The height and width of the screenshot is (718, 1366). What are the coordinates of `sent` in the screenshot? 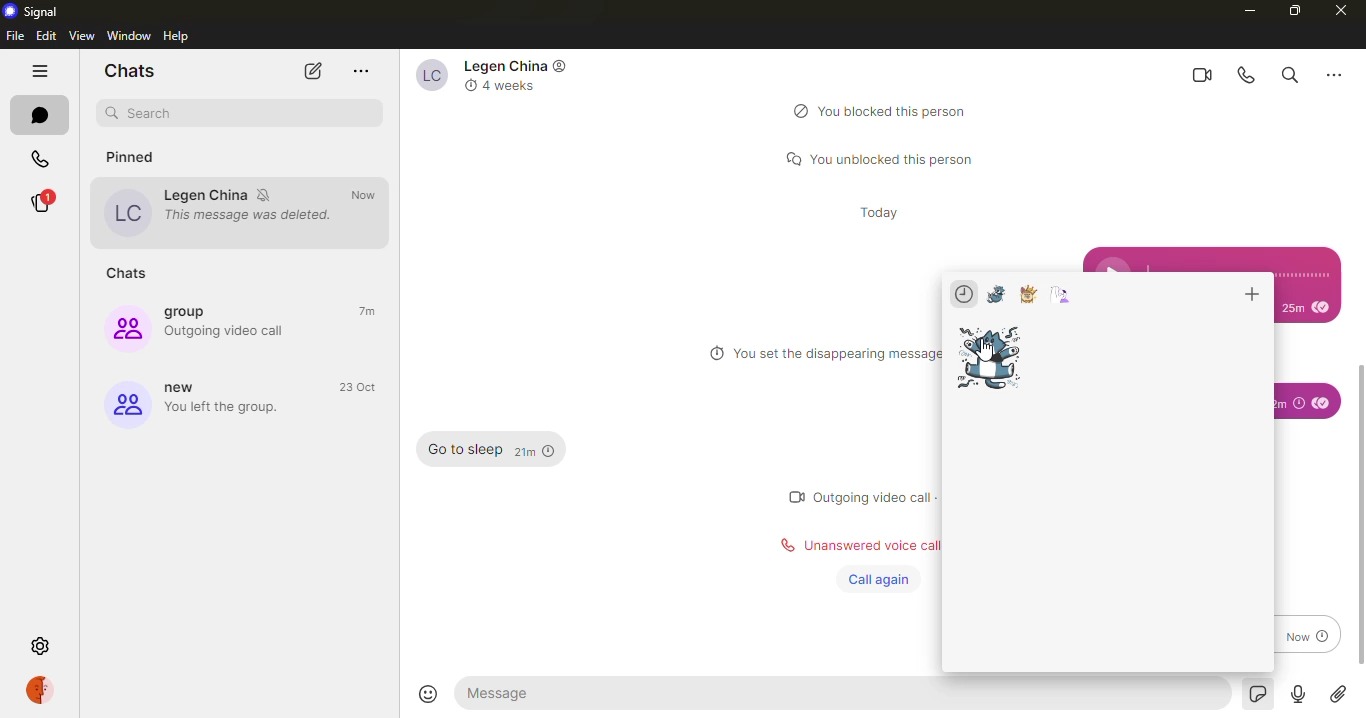 It's located at (1322, 402).